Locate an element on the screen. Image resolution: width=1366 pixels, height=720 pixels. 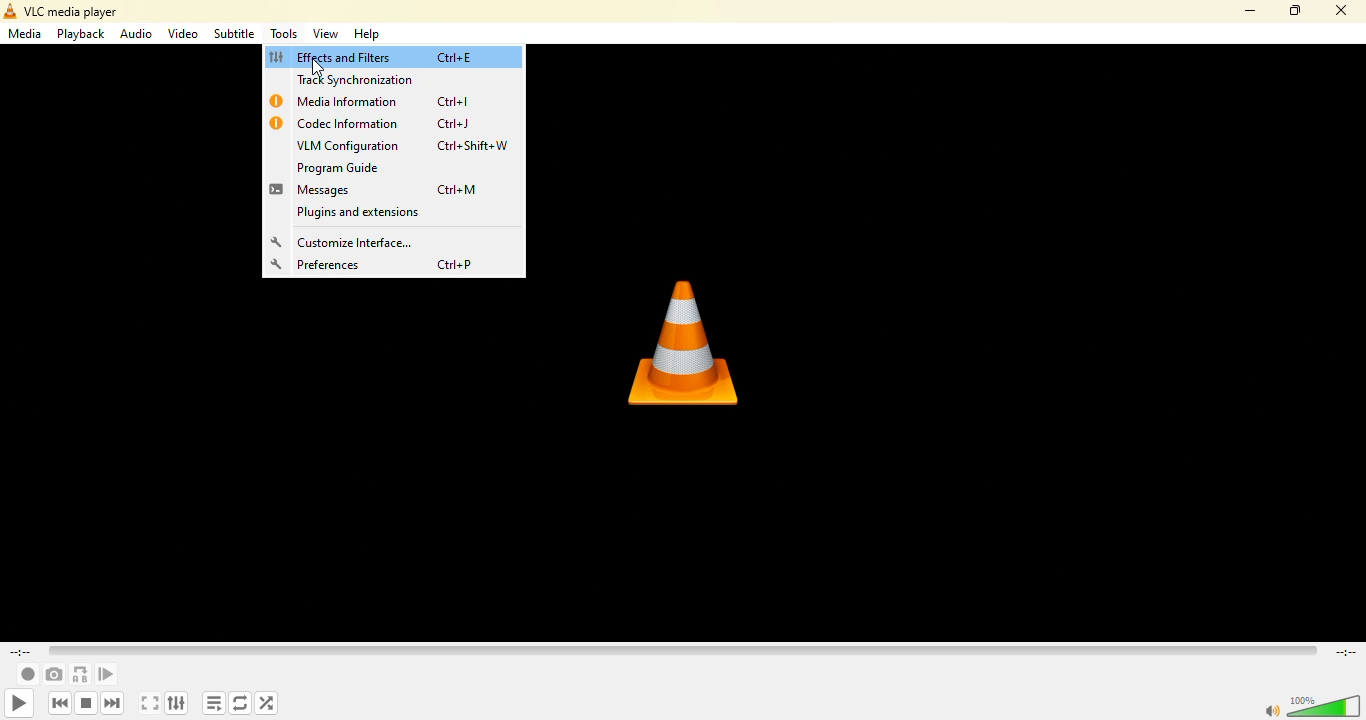
customize interface is located at coordinates (361, 242).